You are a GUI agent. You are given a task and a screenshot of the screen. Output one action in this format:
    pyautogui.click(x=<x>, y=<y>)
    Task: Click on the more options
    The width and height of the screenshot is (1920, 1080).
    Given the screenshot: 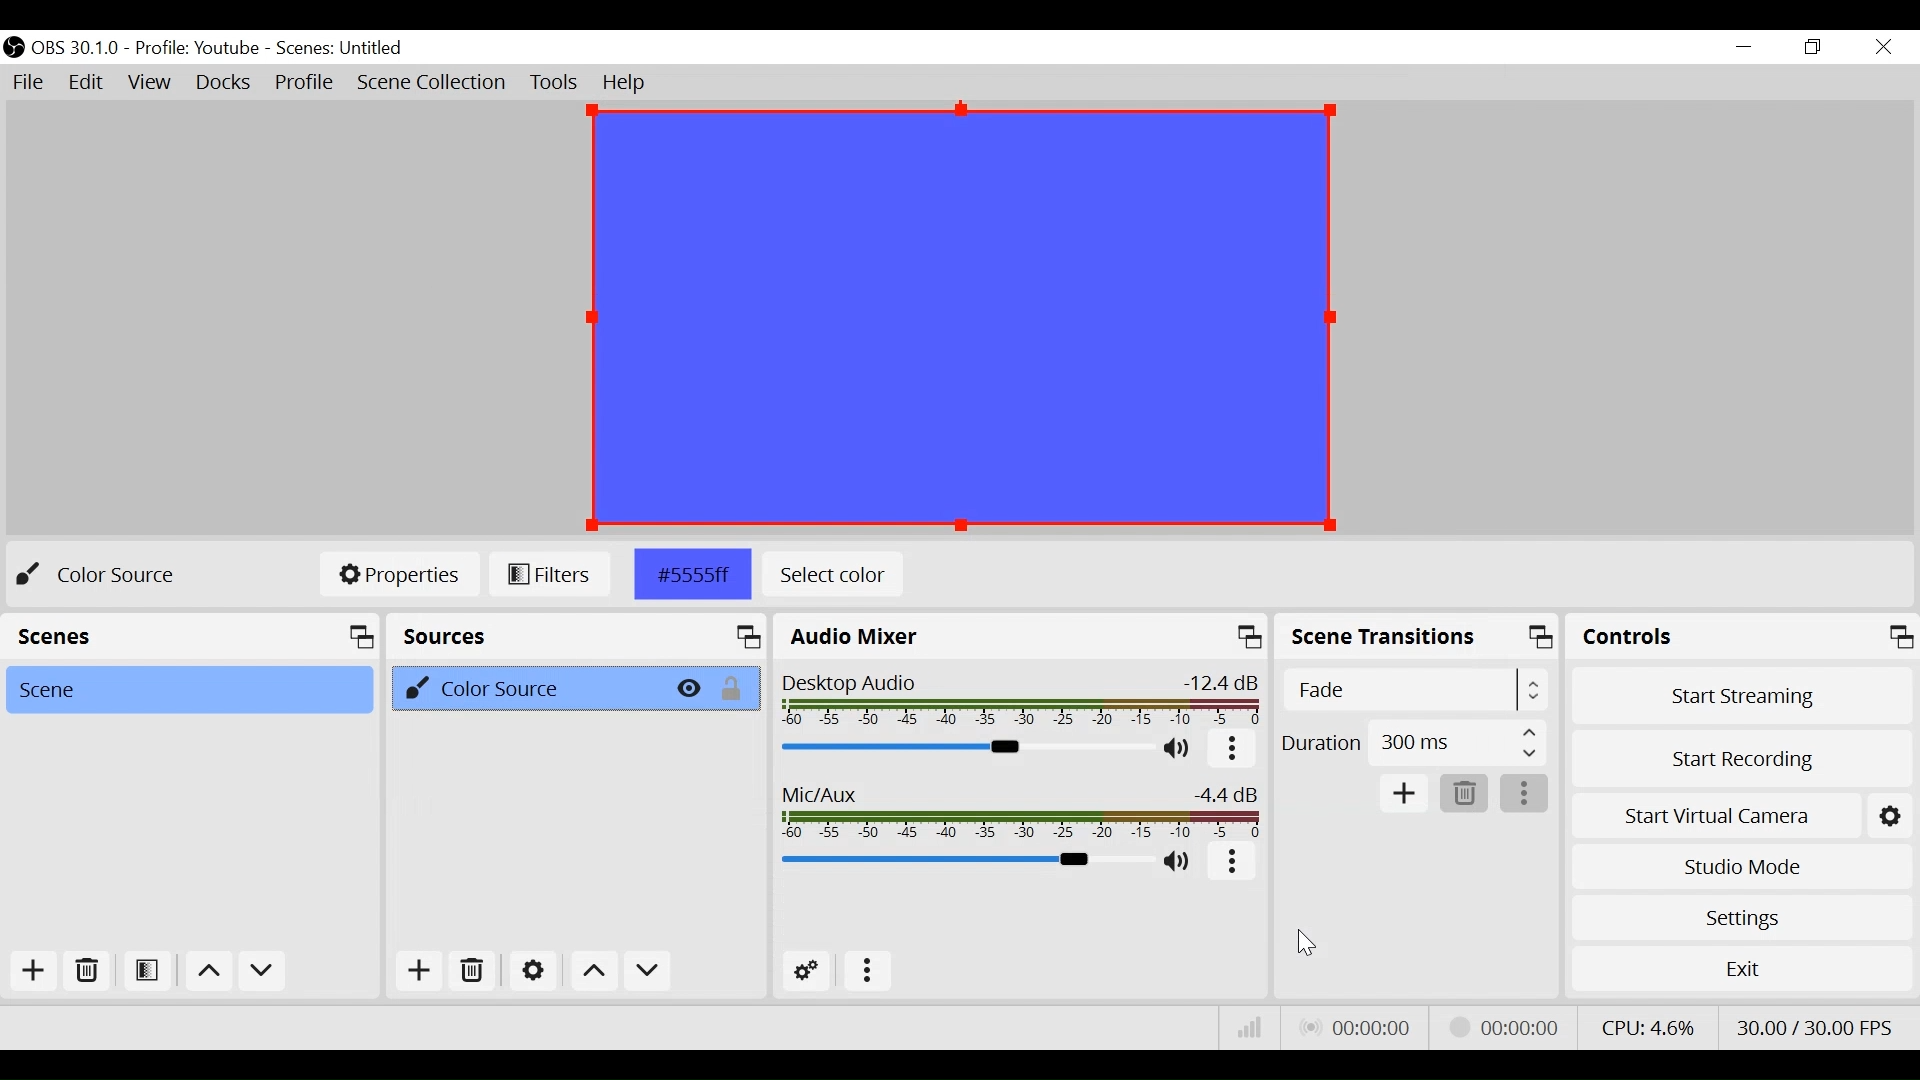 What is the action you would take?
    pyautogui.click(x=1233, y=865)
    